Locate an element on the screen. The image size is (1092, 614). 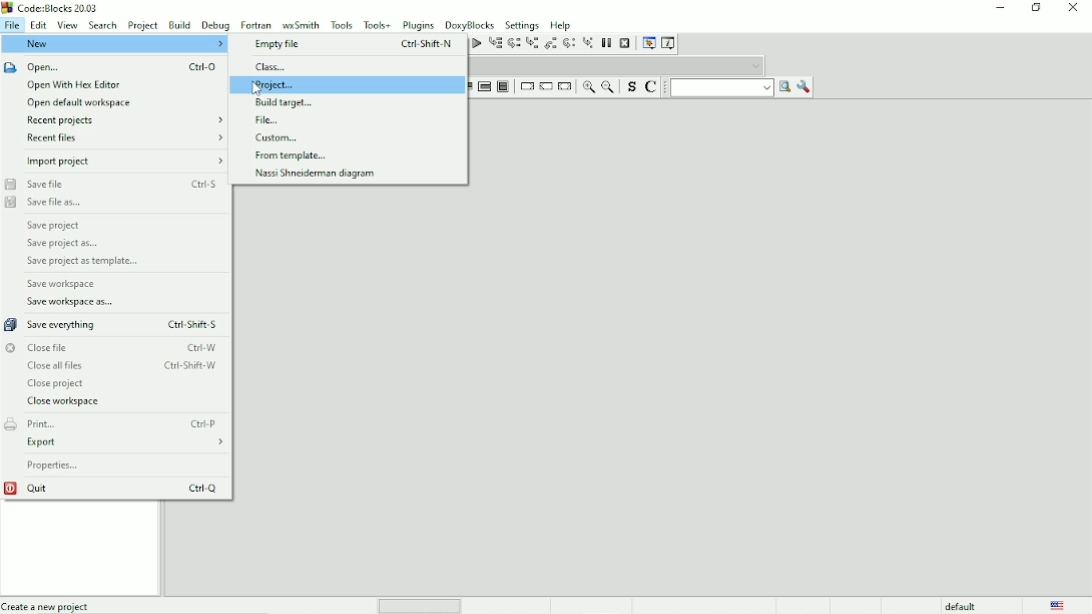
Debug is located at coordinates (215, 25).